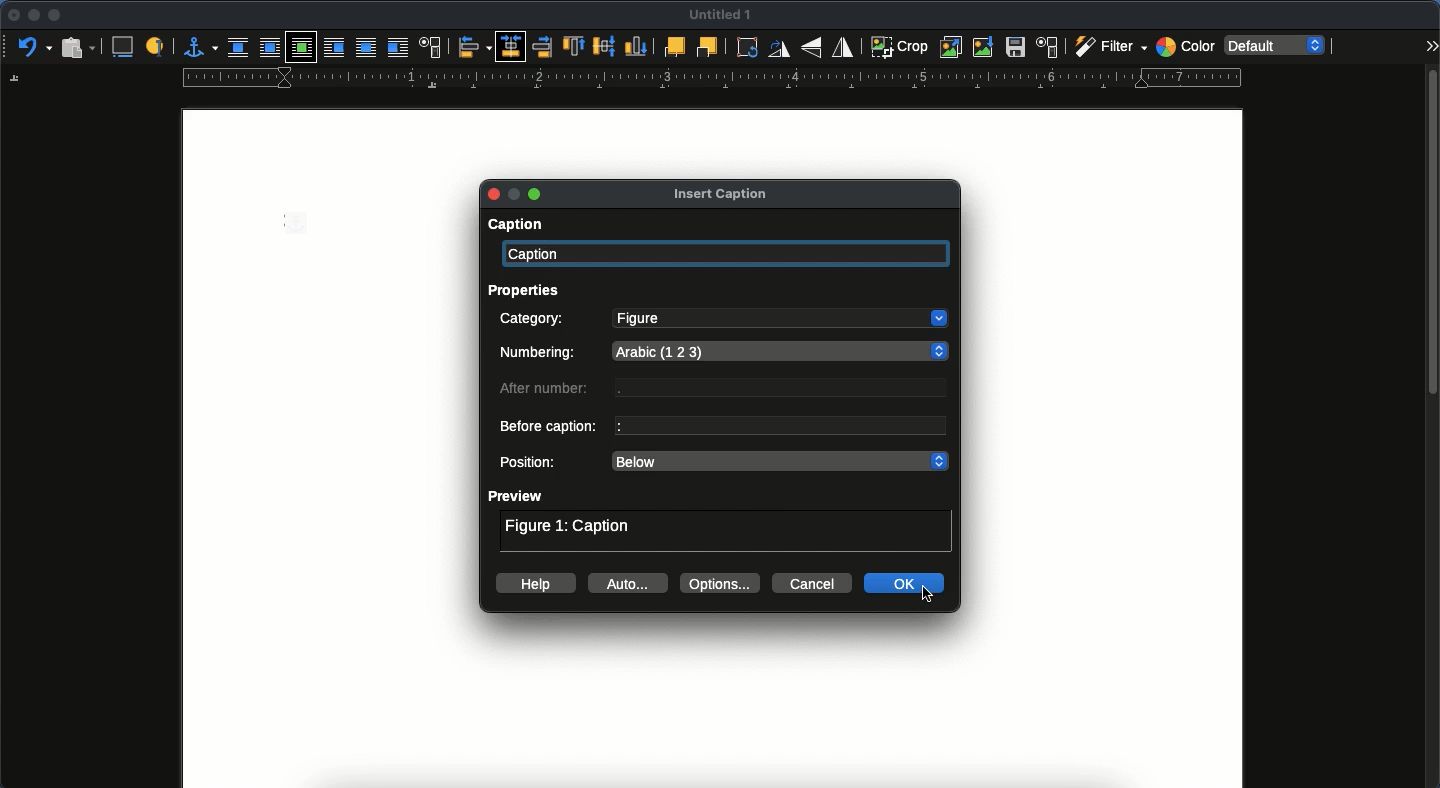 This screenshot has height=788, width=1440. I want to click on guide, so click(713, 78).